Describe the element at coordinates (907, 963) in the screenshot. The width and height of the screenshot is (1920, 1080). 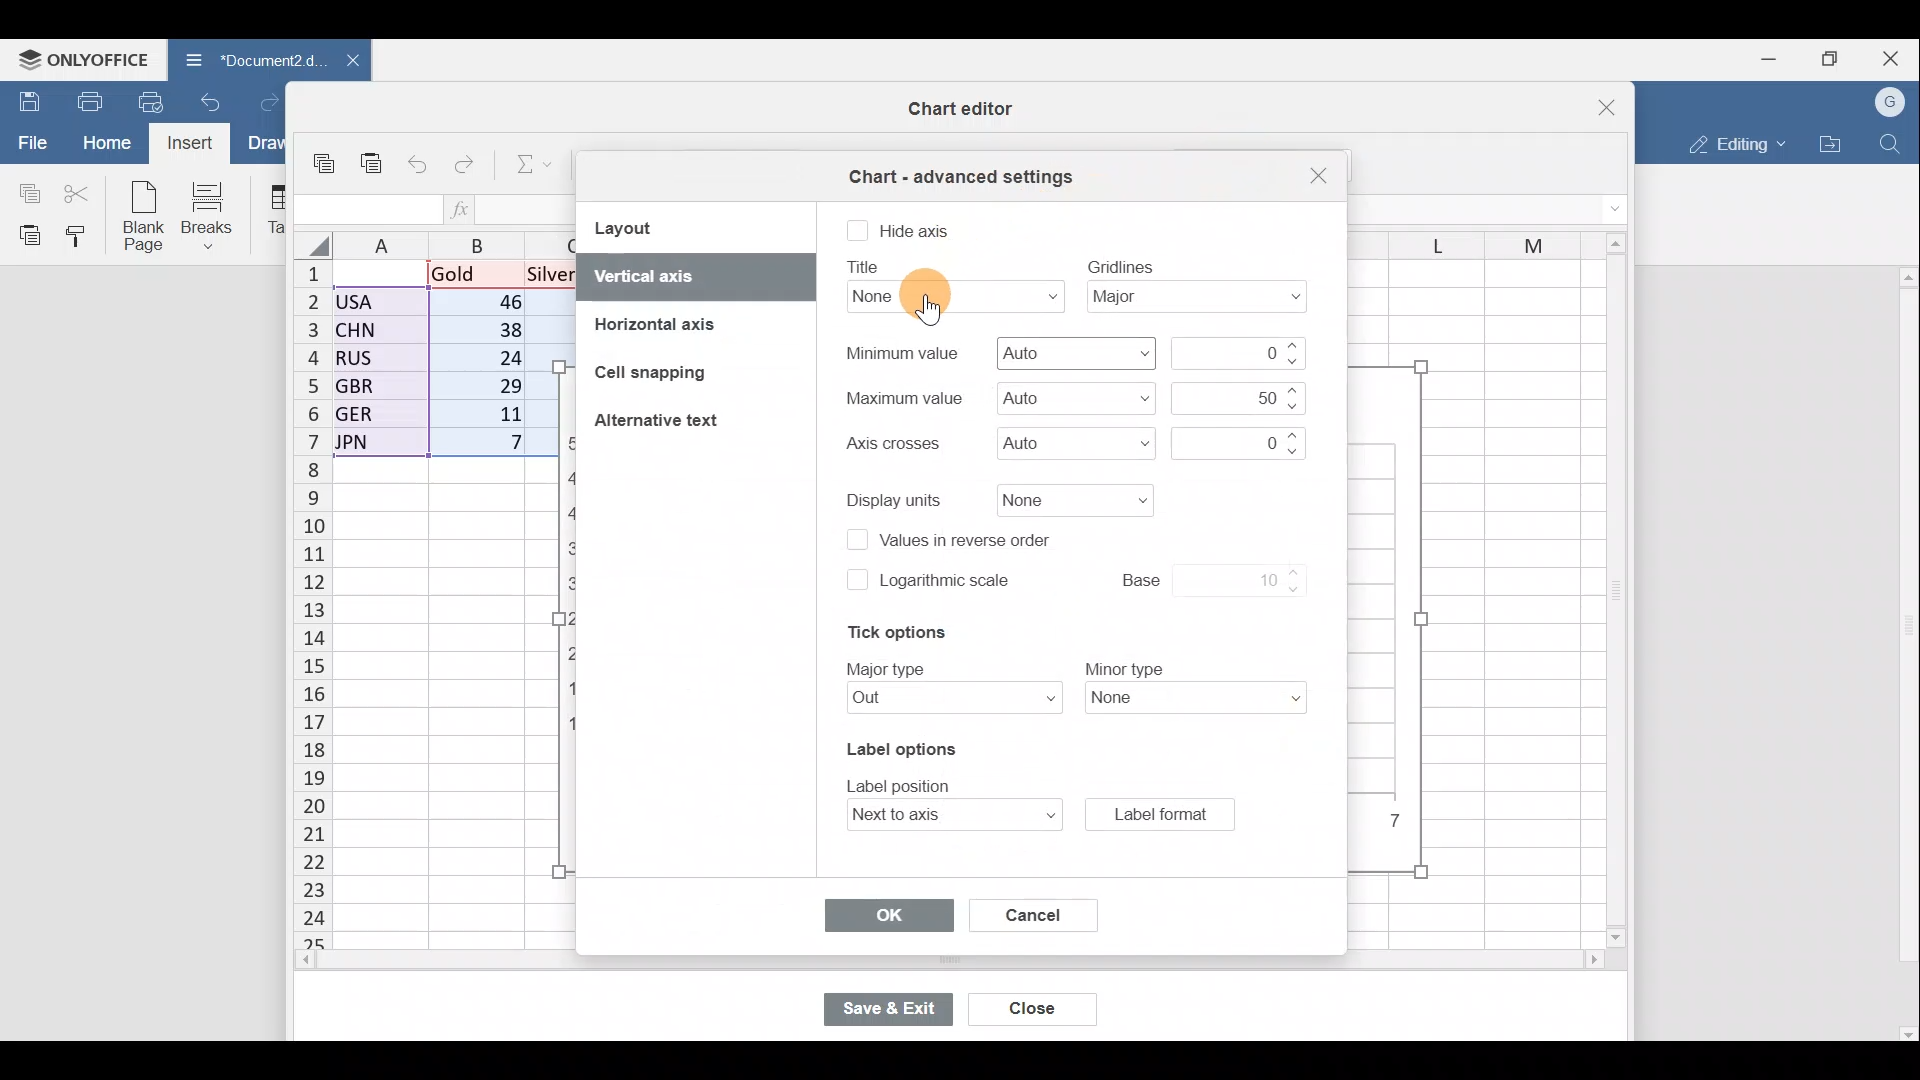
I see `Scroll bar` at that location.